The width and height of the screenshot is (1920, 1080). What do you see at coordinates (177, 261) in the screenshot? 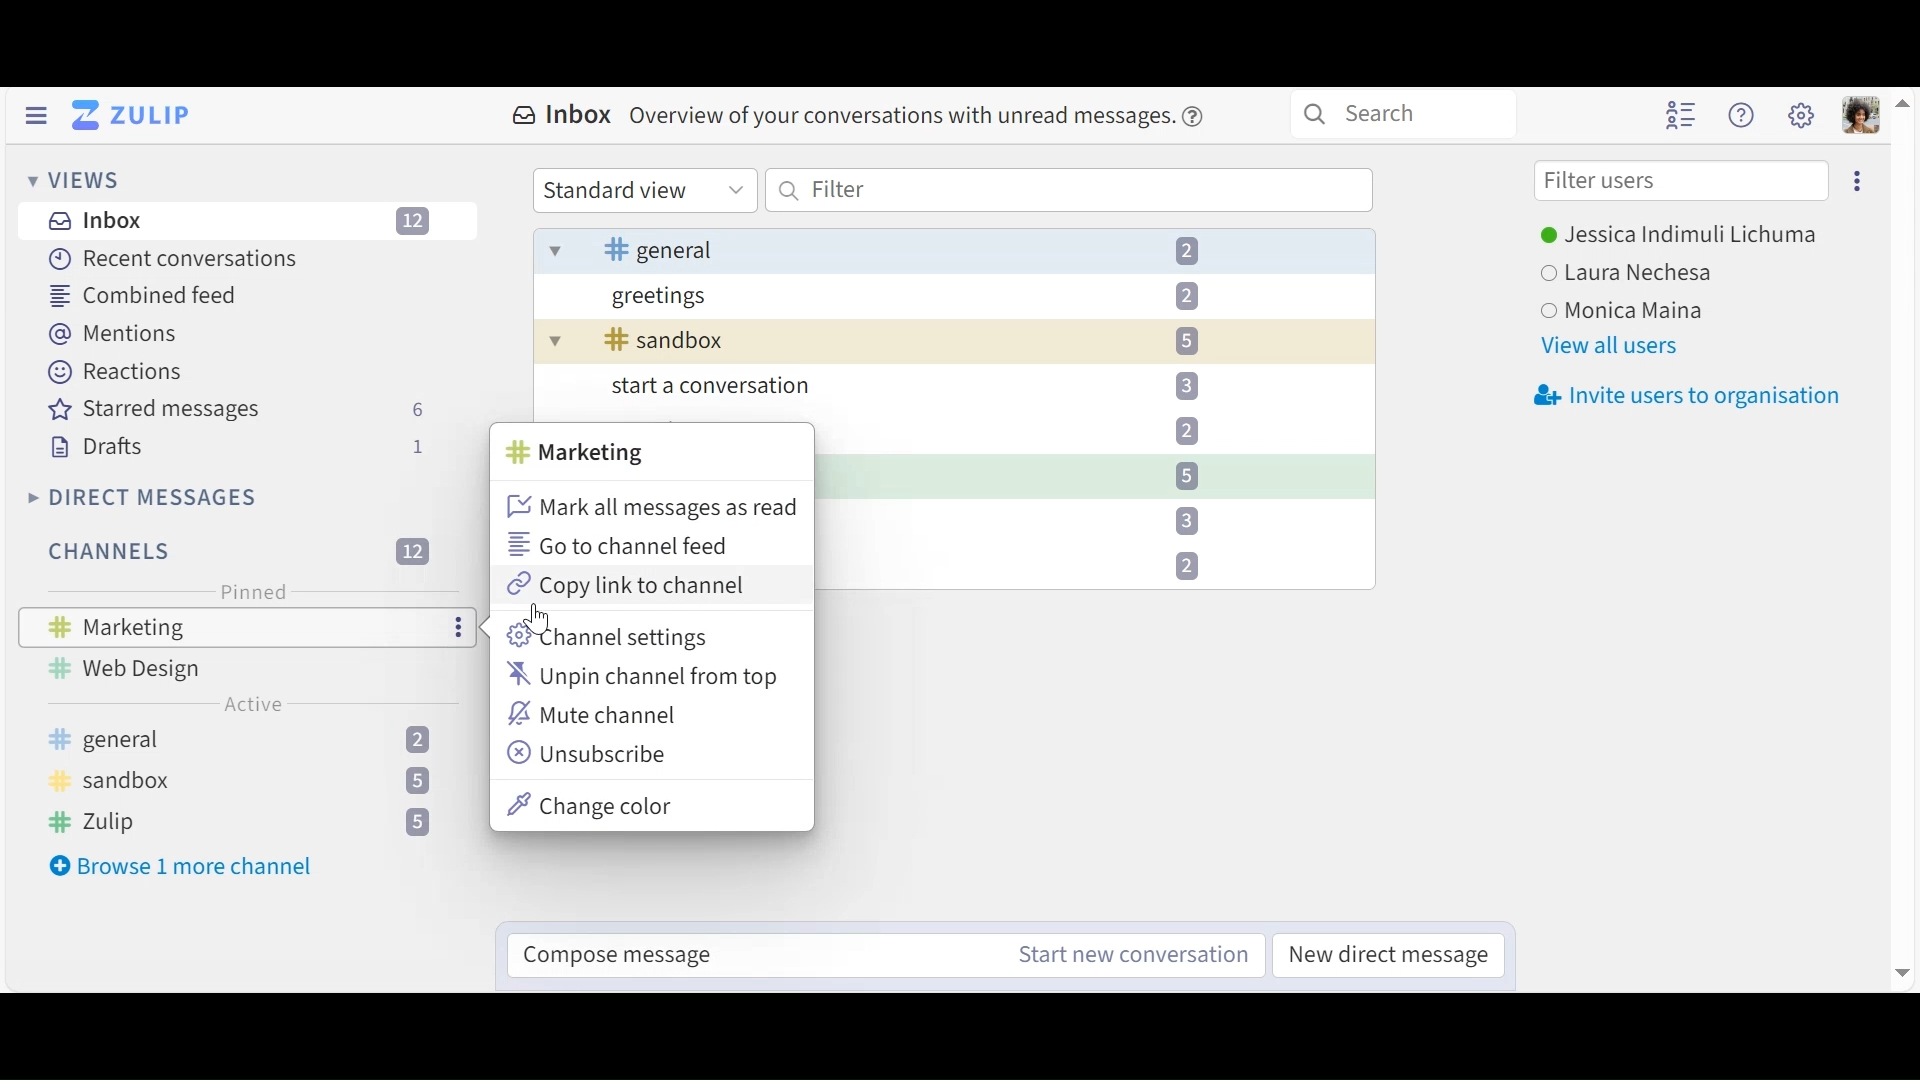
I see `Recent Conversation` at bounding box center [177, 261].